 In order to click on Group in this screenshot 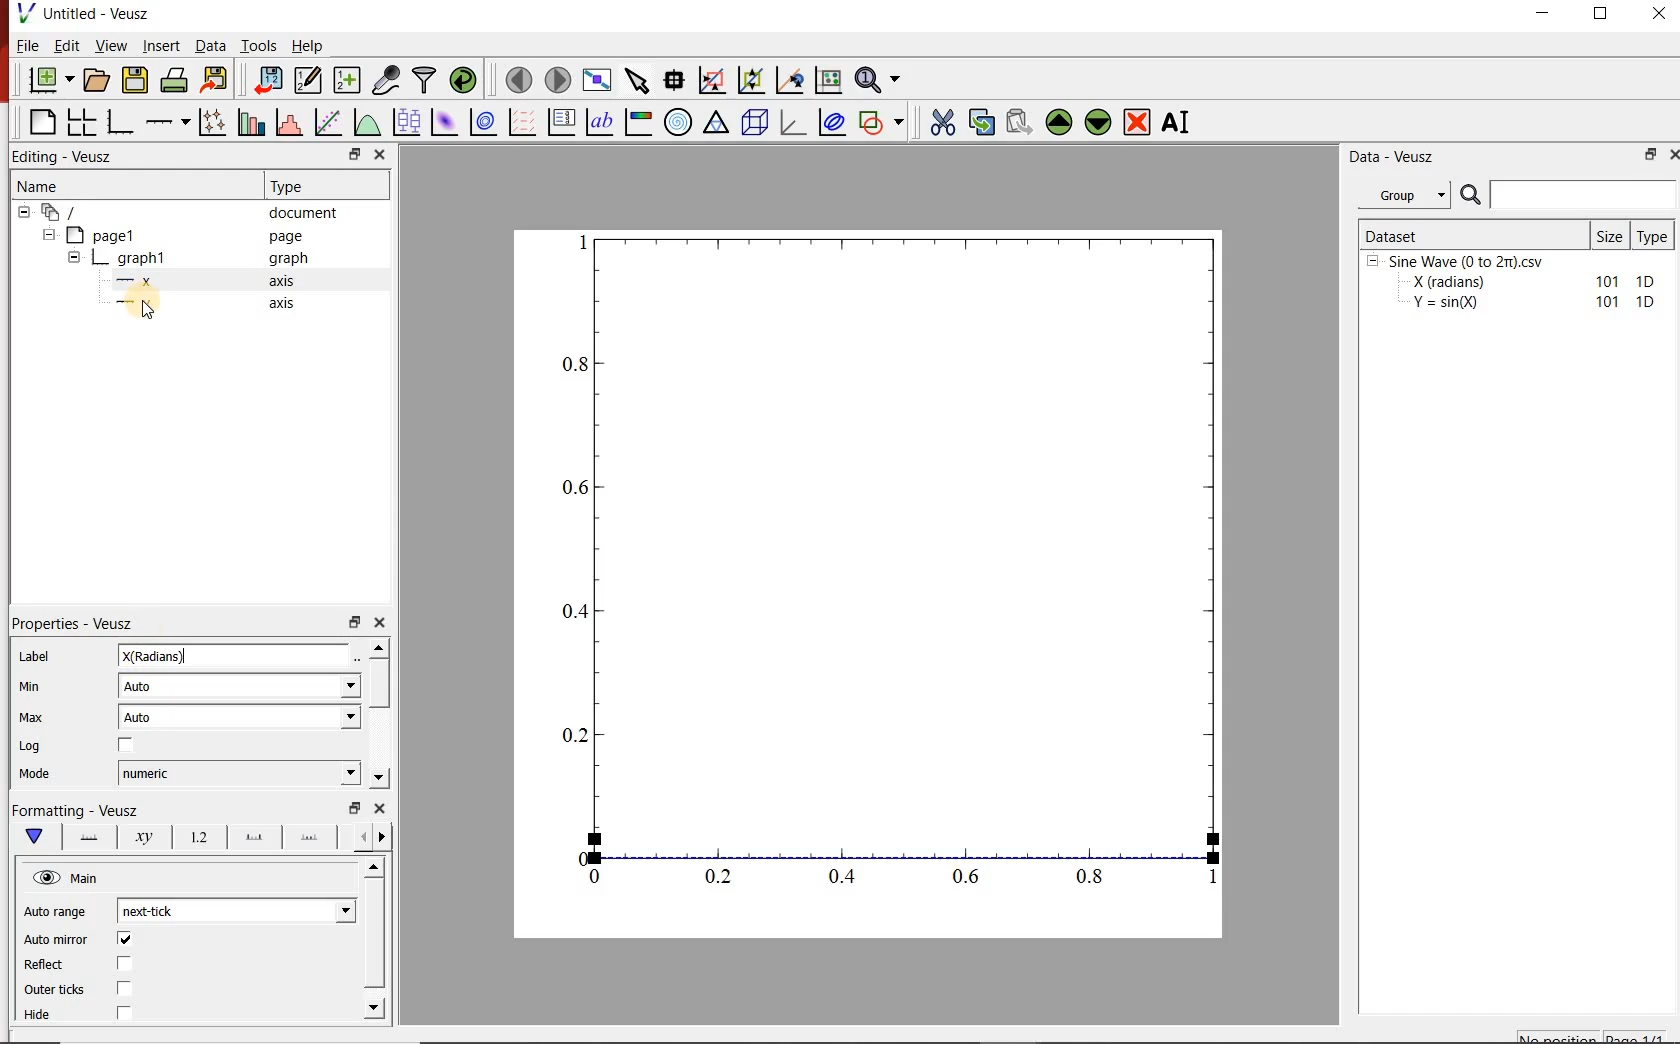, I will do `click(1410, 195)`.